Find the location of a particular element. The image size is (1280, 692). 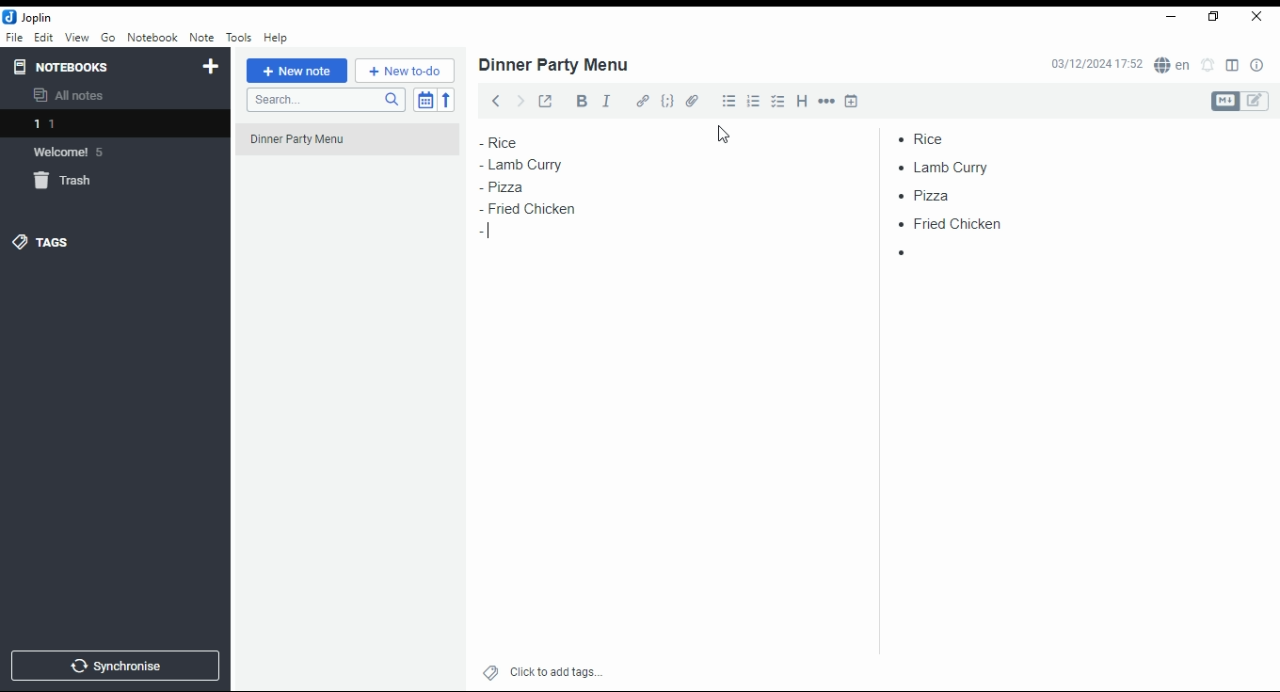

rice is located at coordinates (515, 142).